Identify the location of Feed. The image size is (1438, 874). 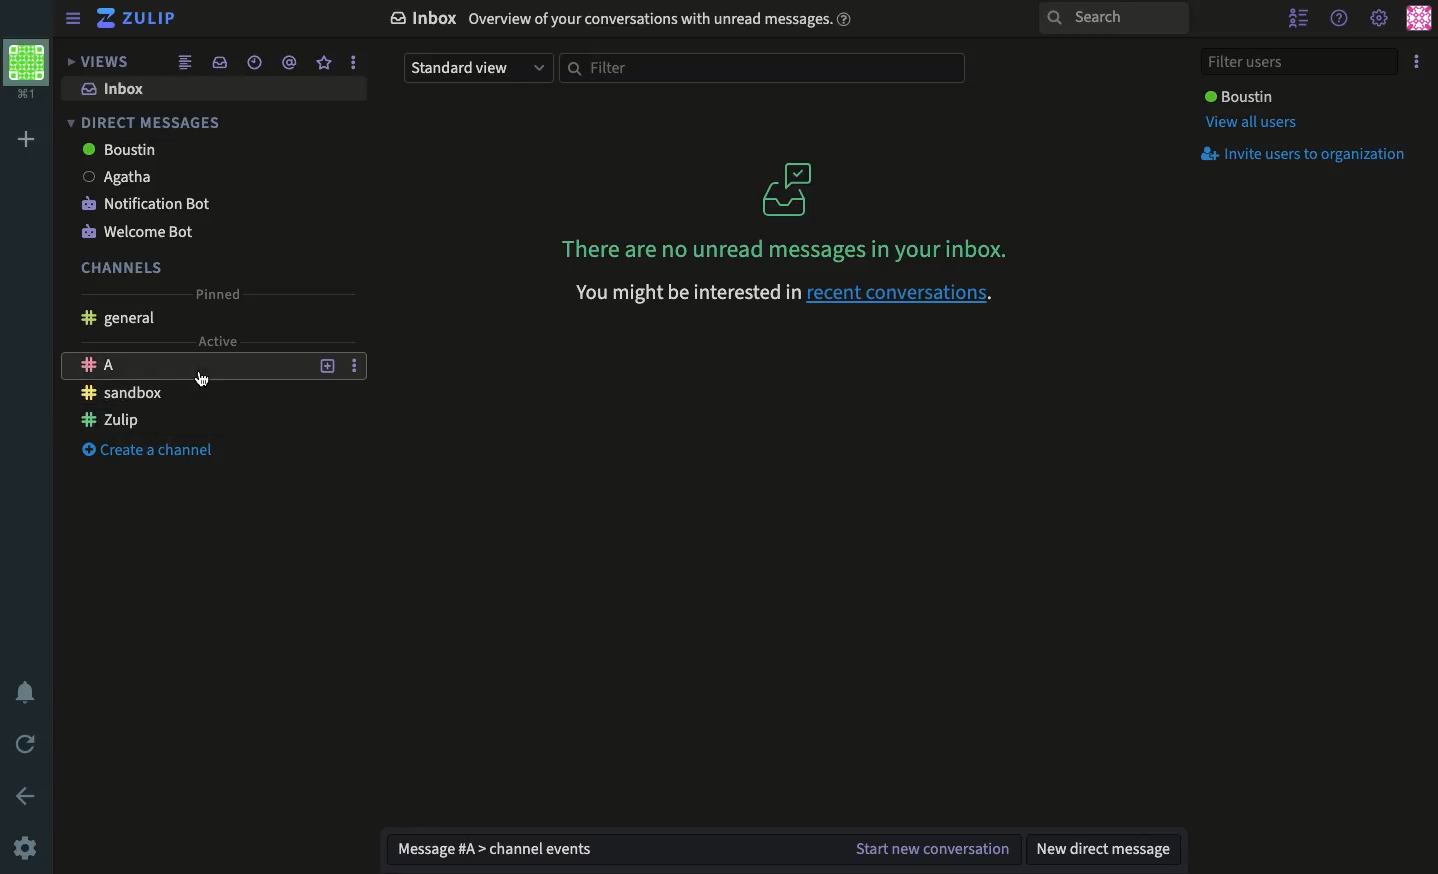
(181, 63).